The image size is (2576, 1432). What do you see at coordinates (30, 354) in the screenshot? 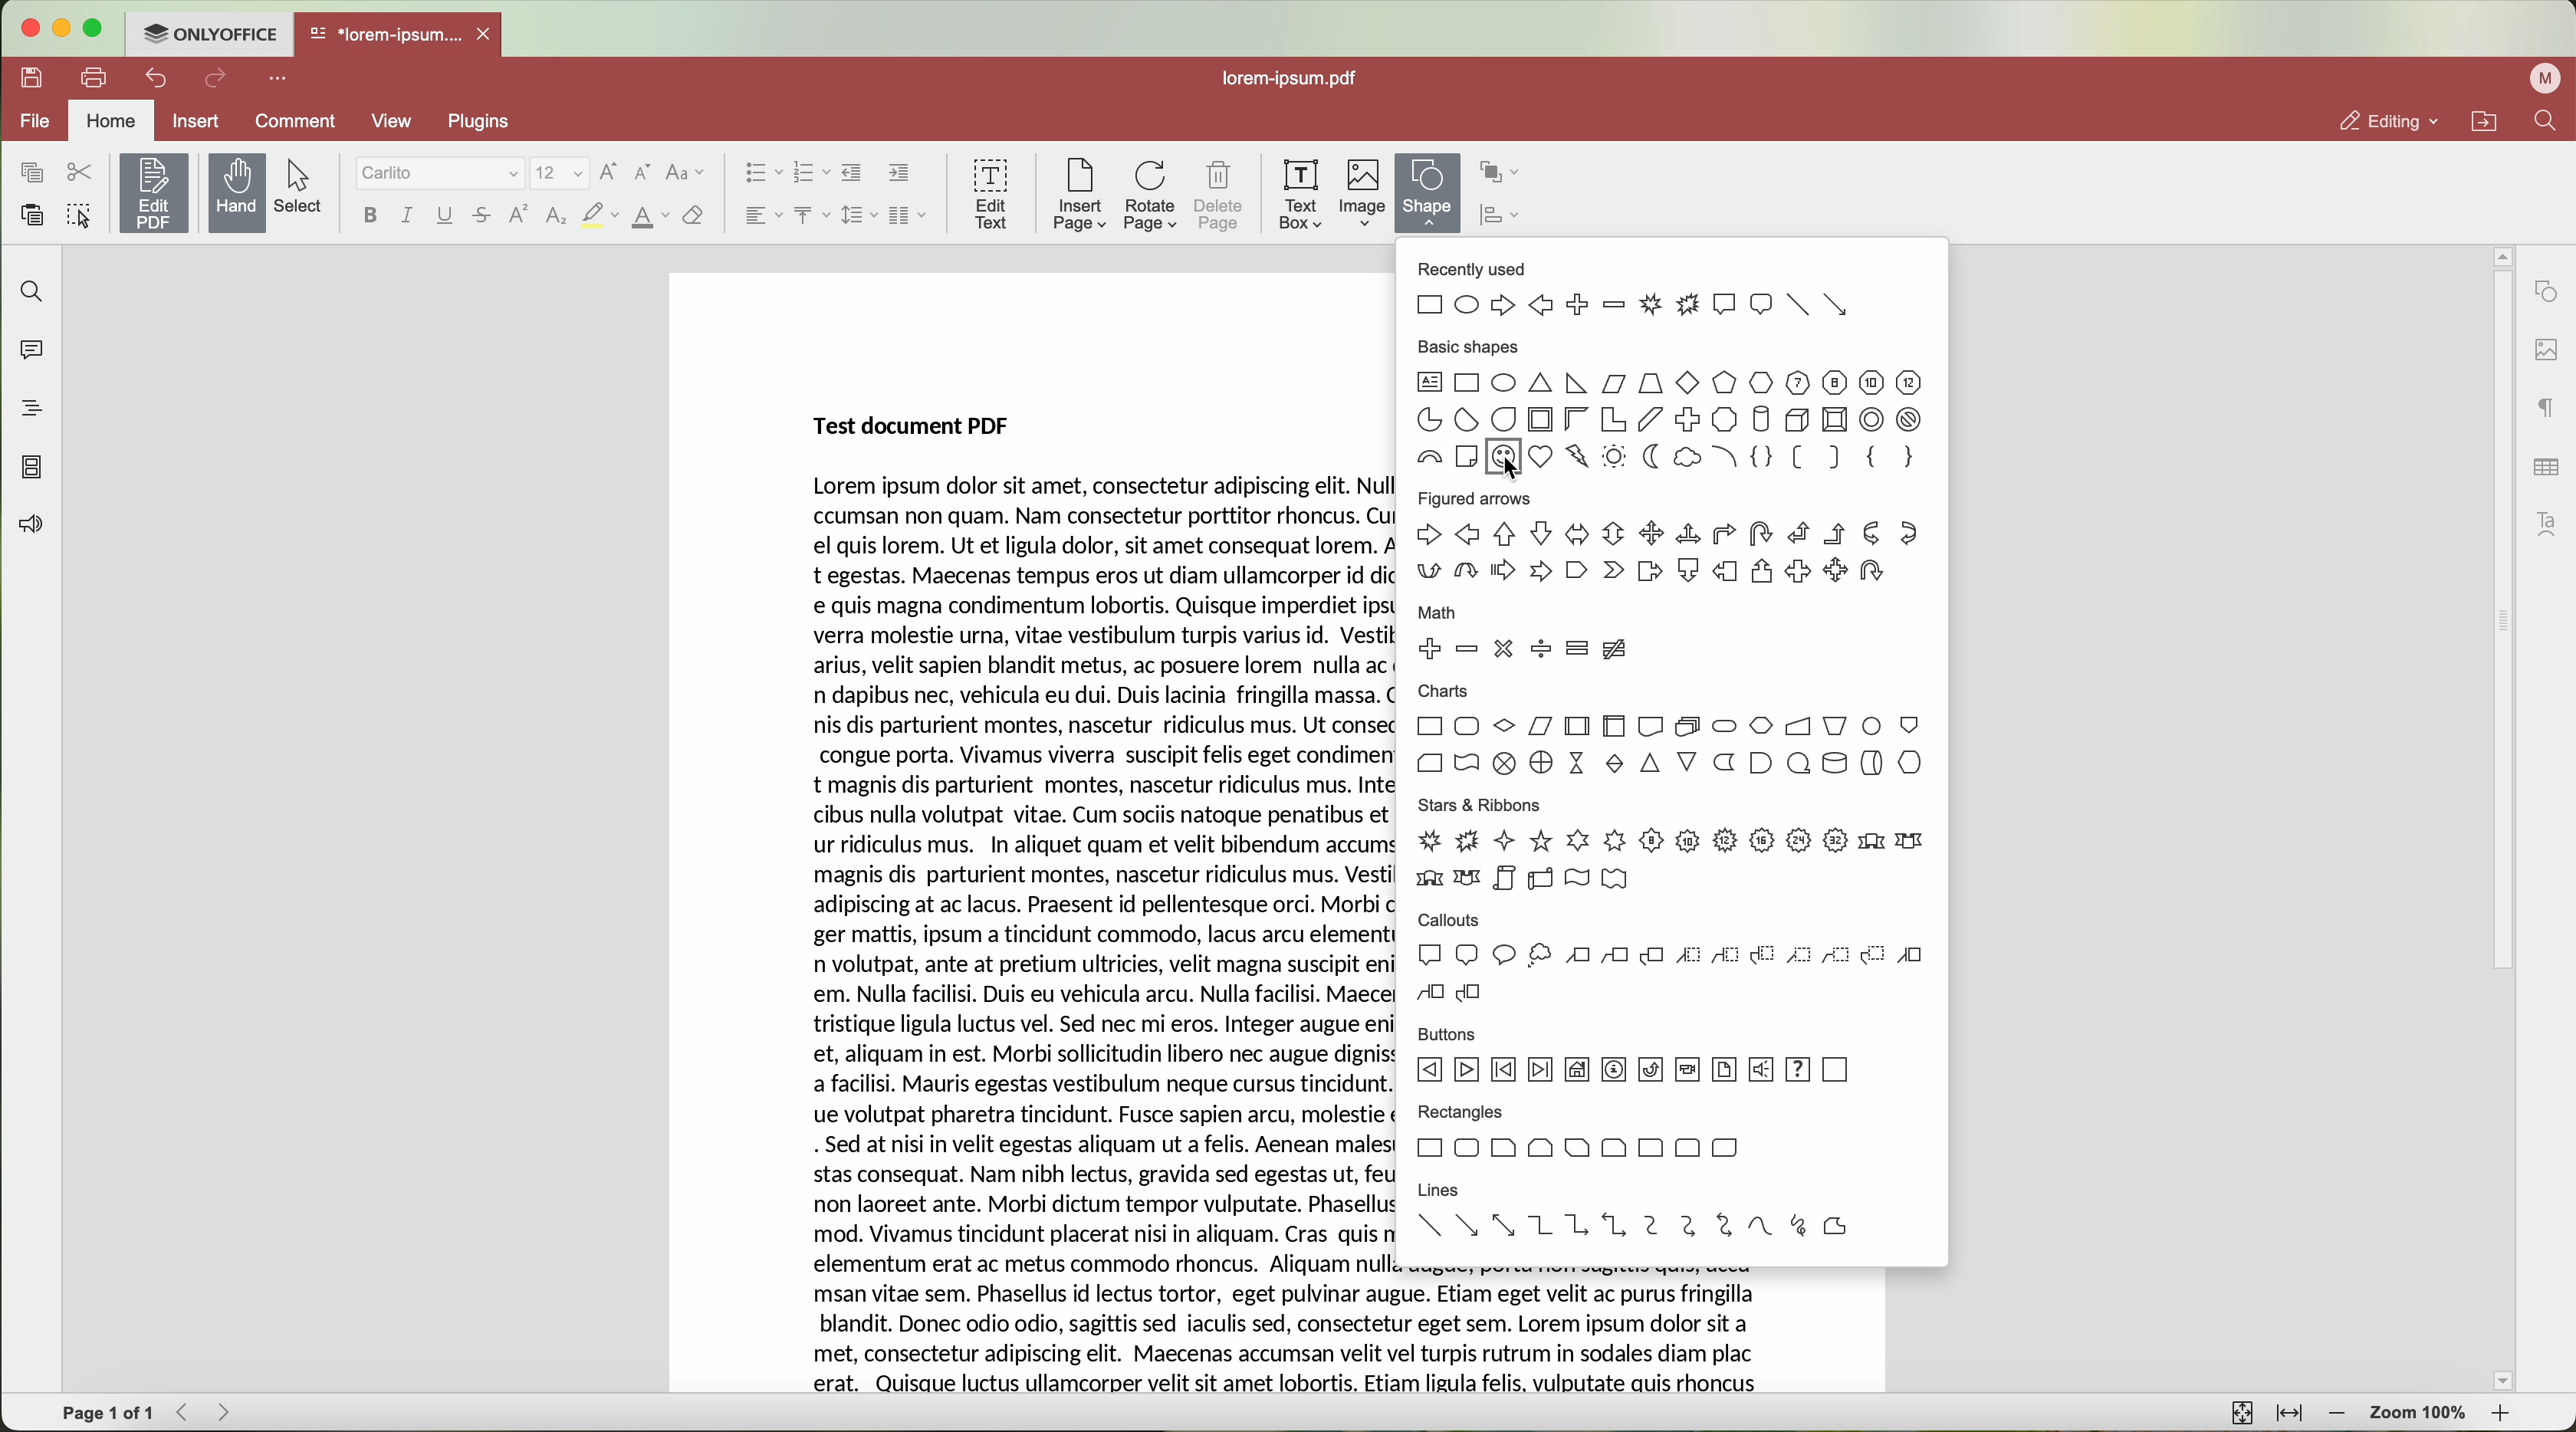
I see `comments` at bounding box center [30, 354].